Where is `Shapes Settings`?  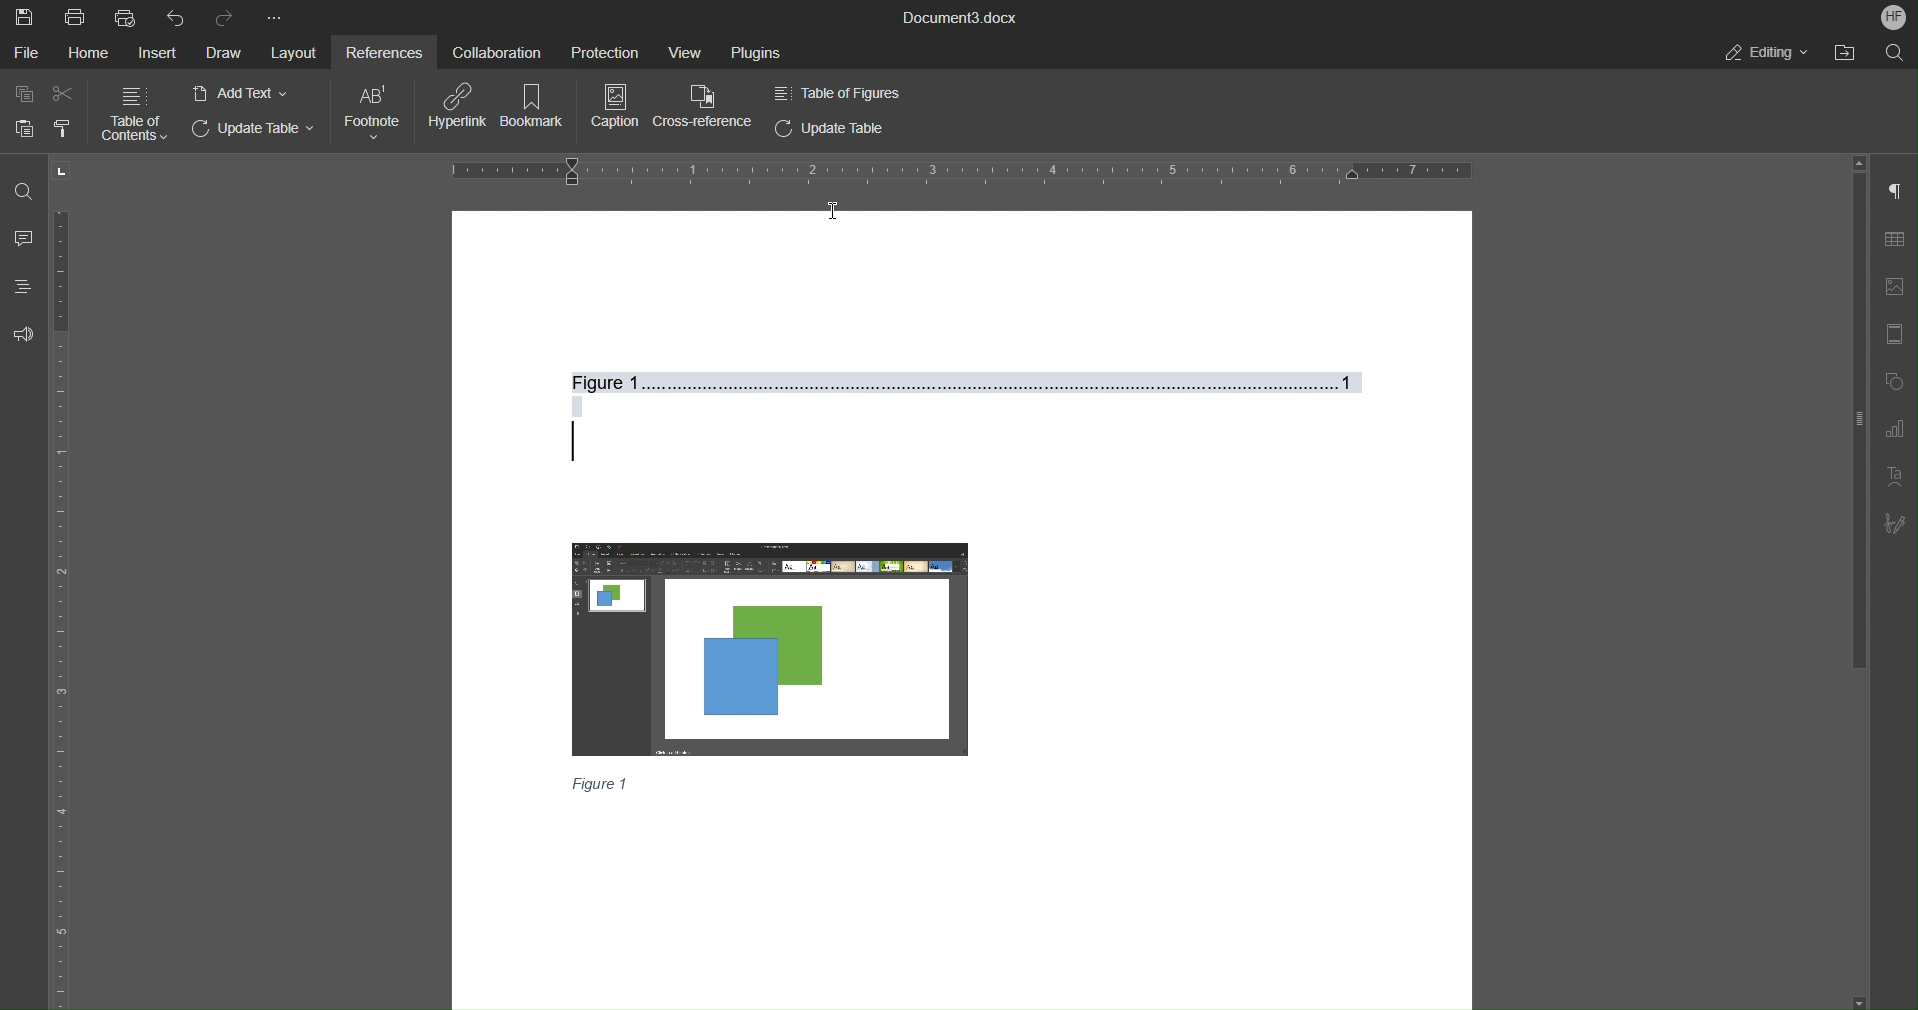 Shapes Settings is located at coordinates (1896, 384).